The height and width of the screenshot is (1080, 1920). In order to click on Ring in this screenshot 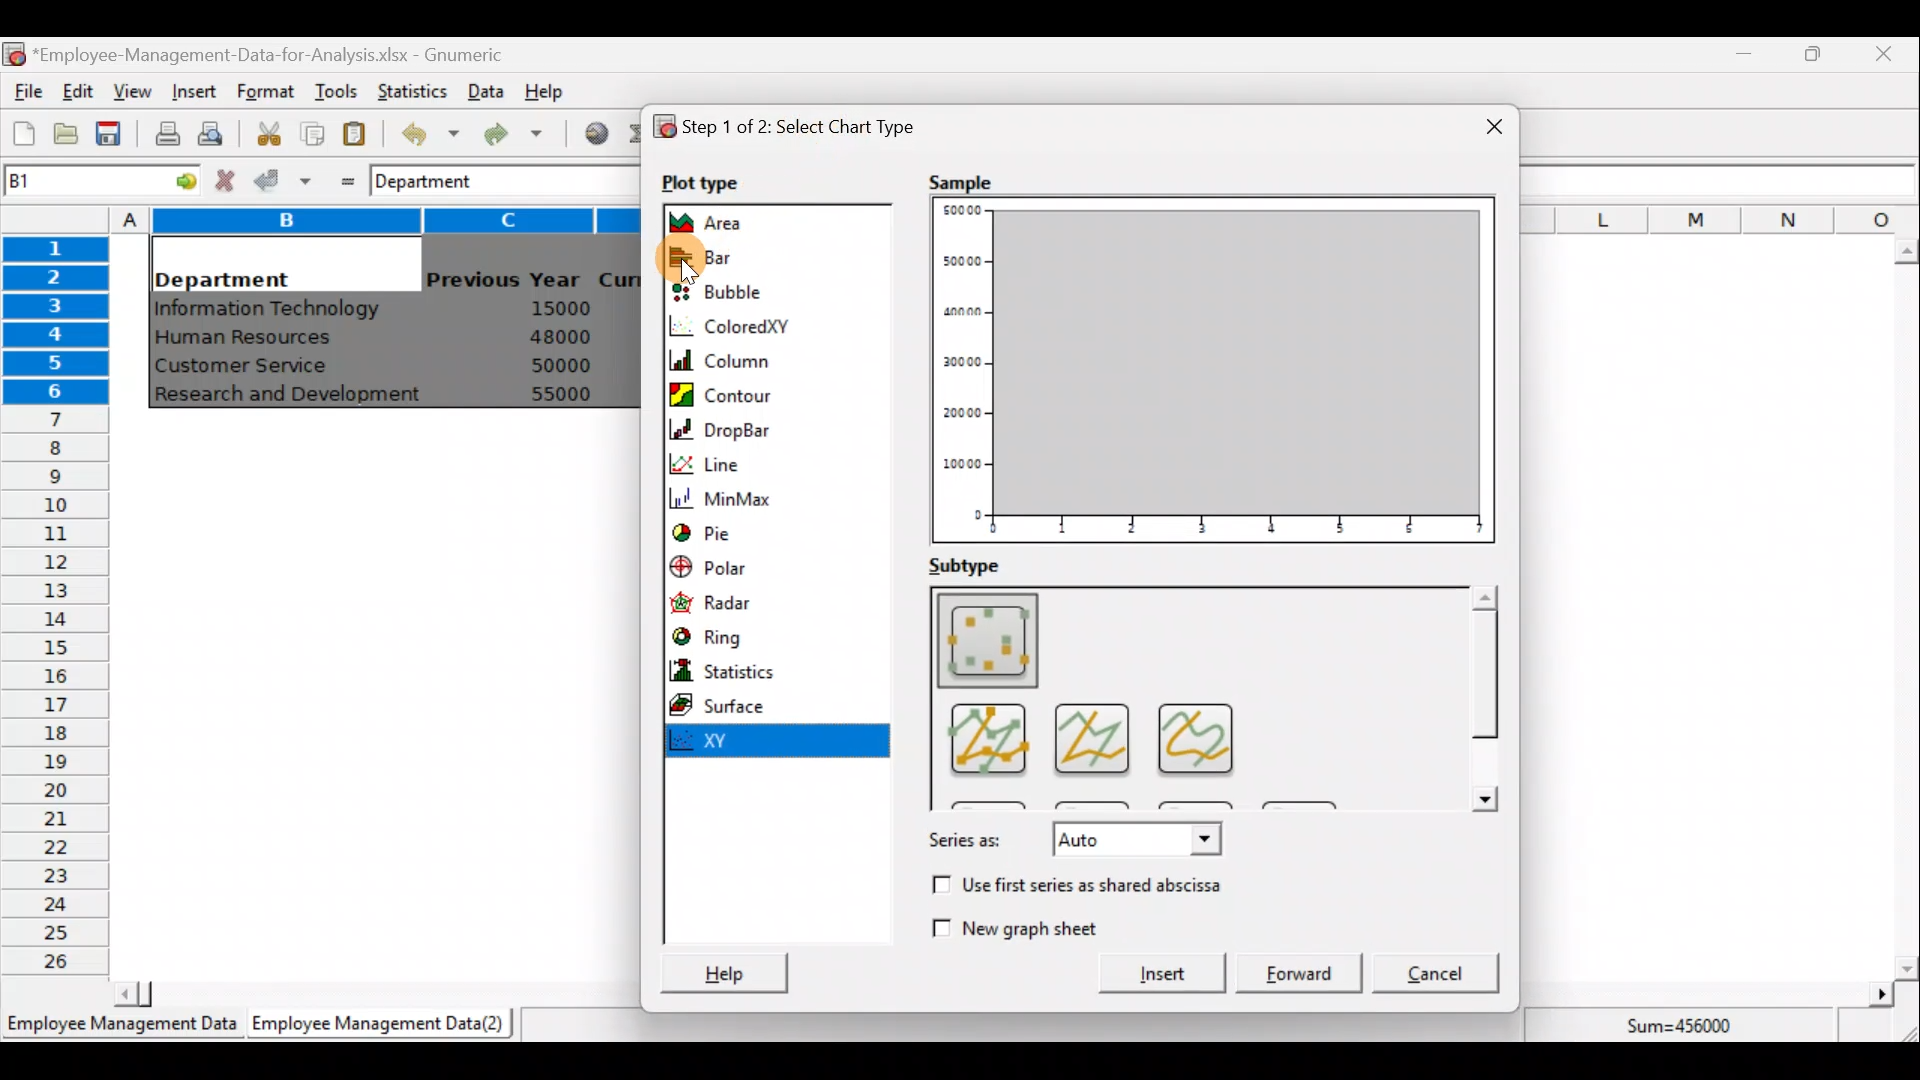, I will do `click(742, 632)`.